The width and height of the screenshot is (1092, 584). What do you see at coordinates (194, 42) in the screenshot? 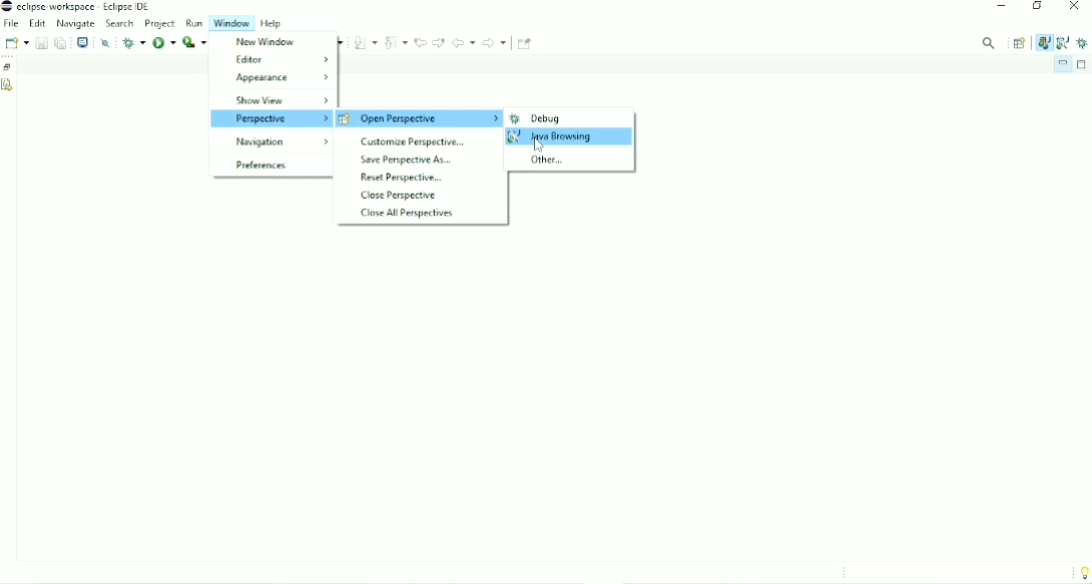
I see `Run` at bounding box center [194, 42].